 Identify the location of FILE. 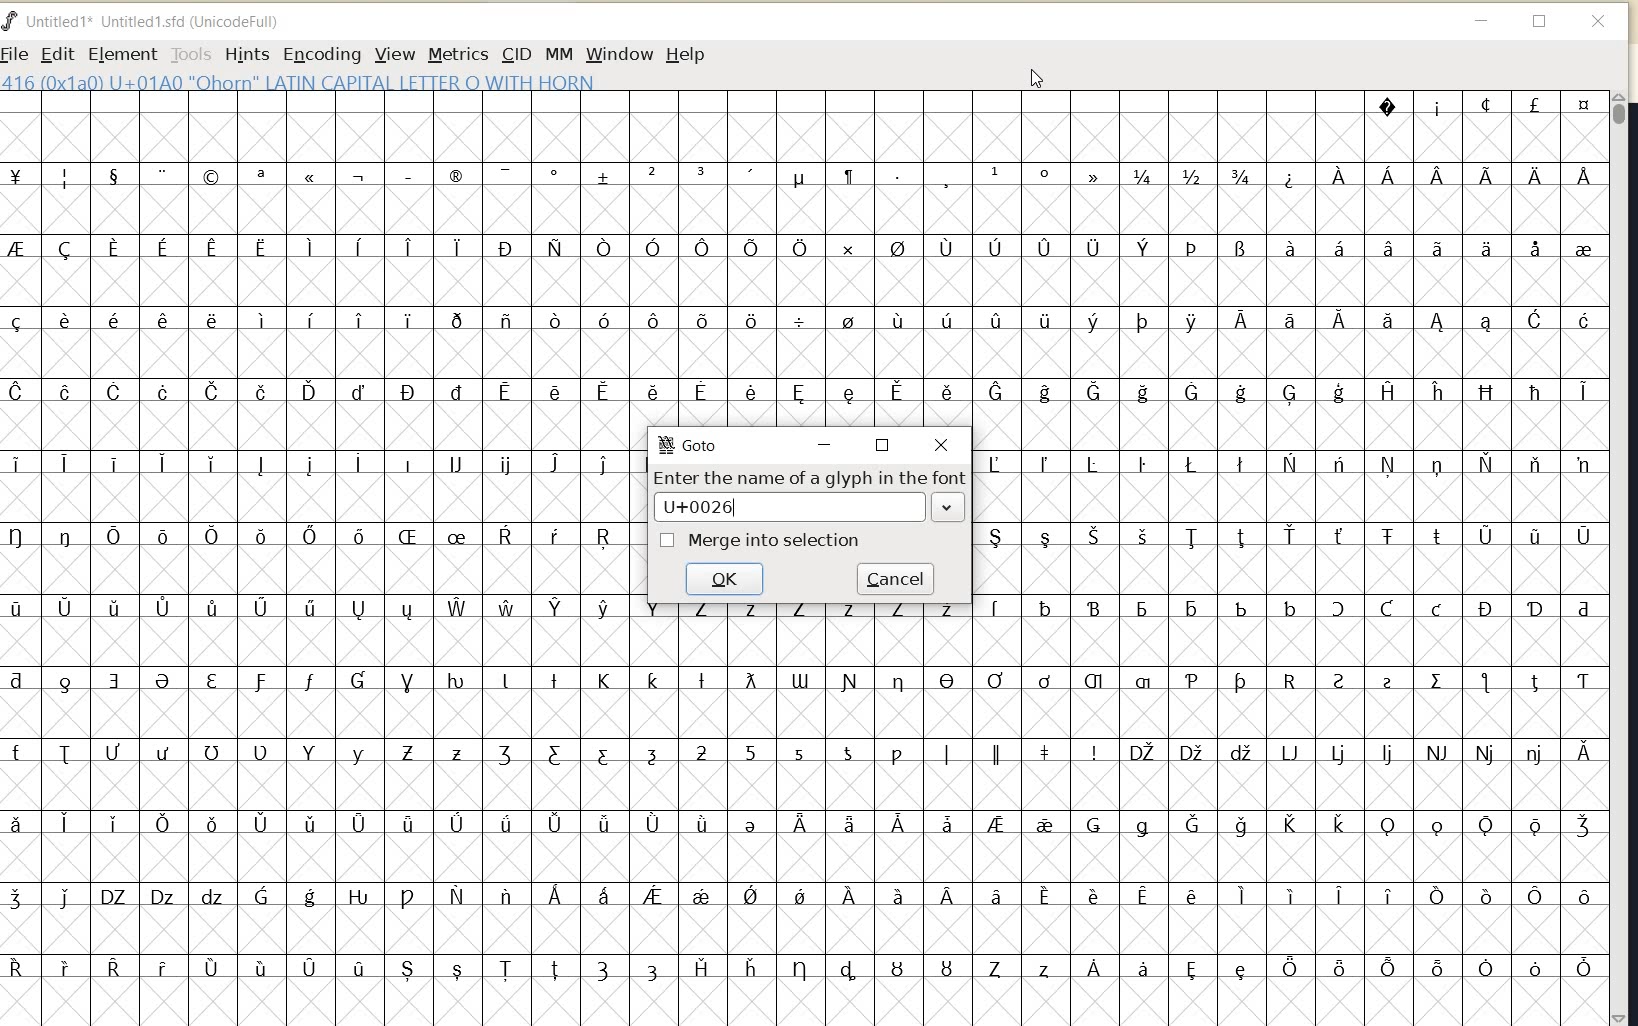
(16, 55).